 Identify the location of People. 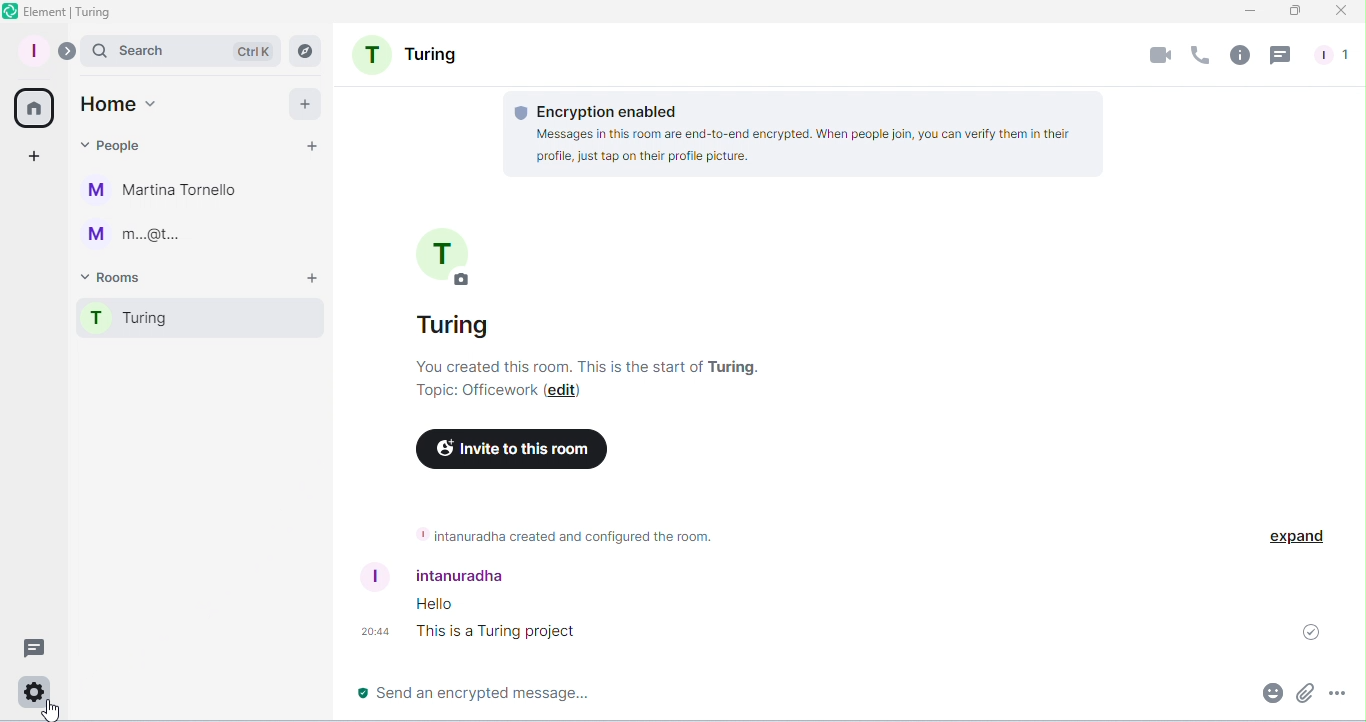
(115, 149).